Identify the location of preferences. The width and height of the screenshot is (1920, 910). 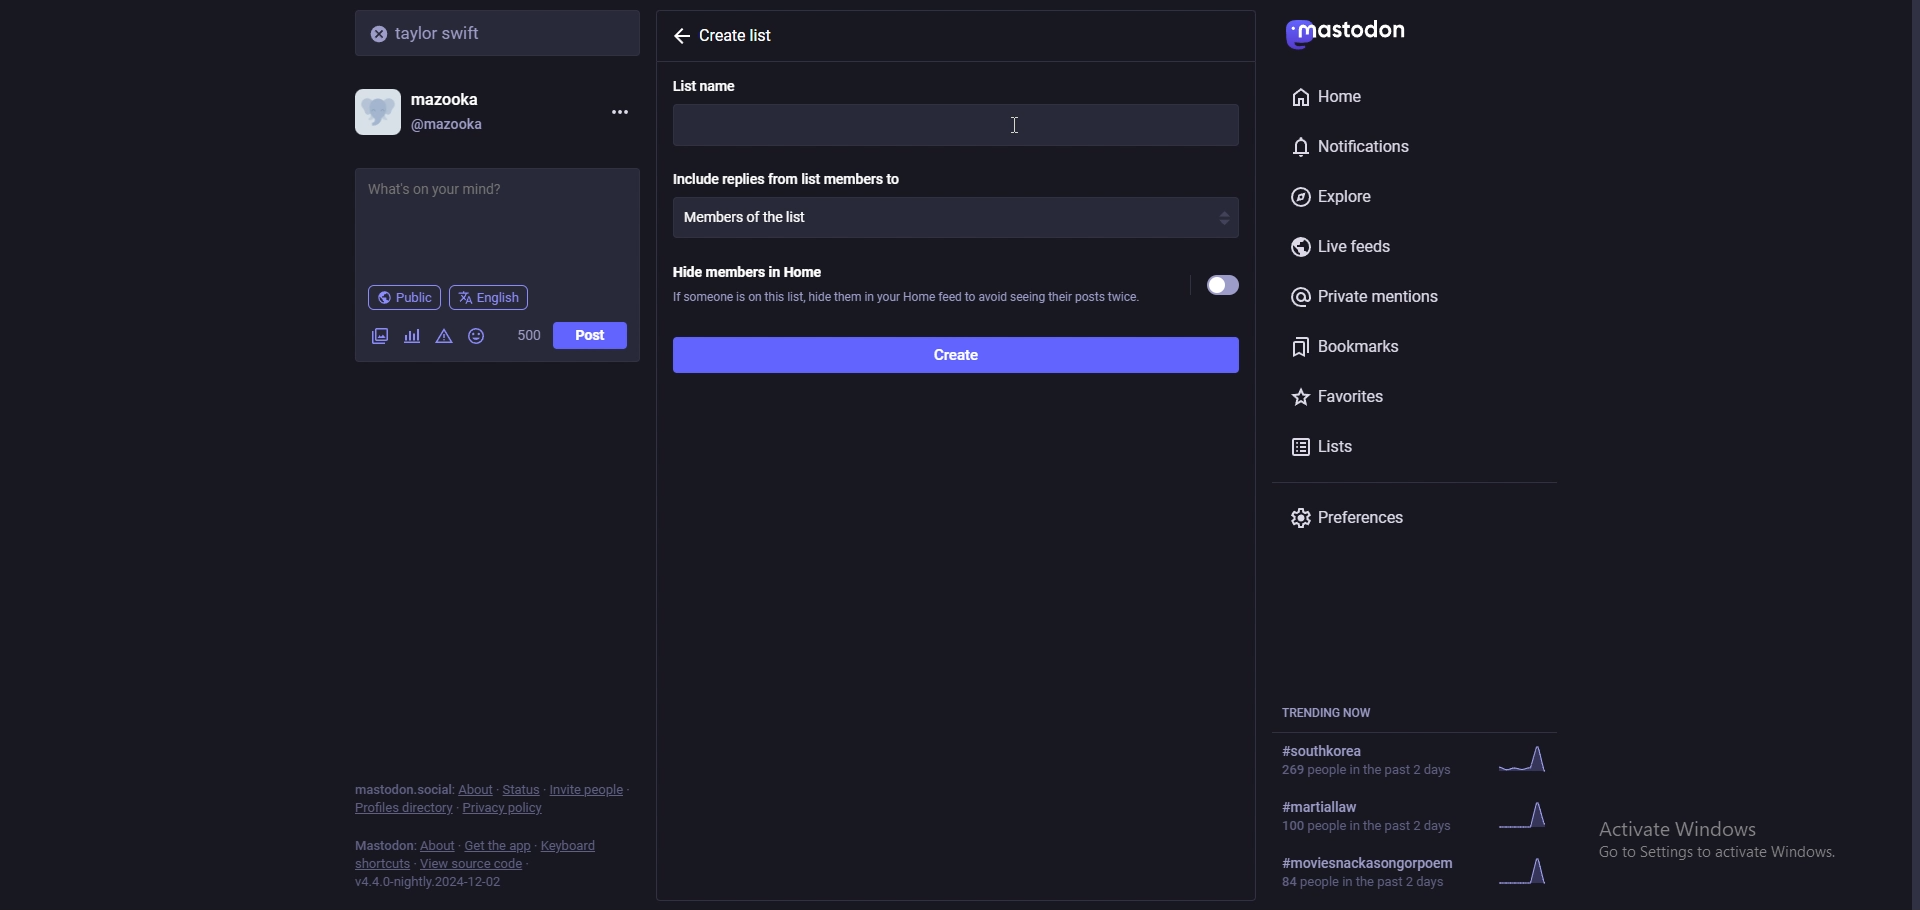
(1420, 517).